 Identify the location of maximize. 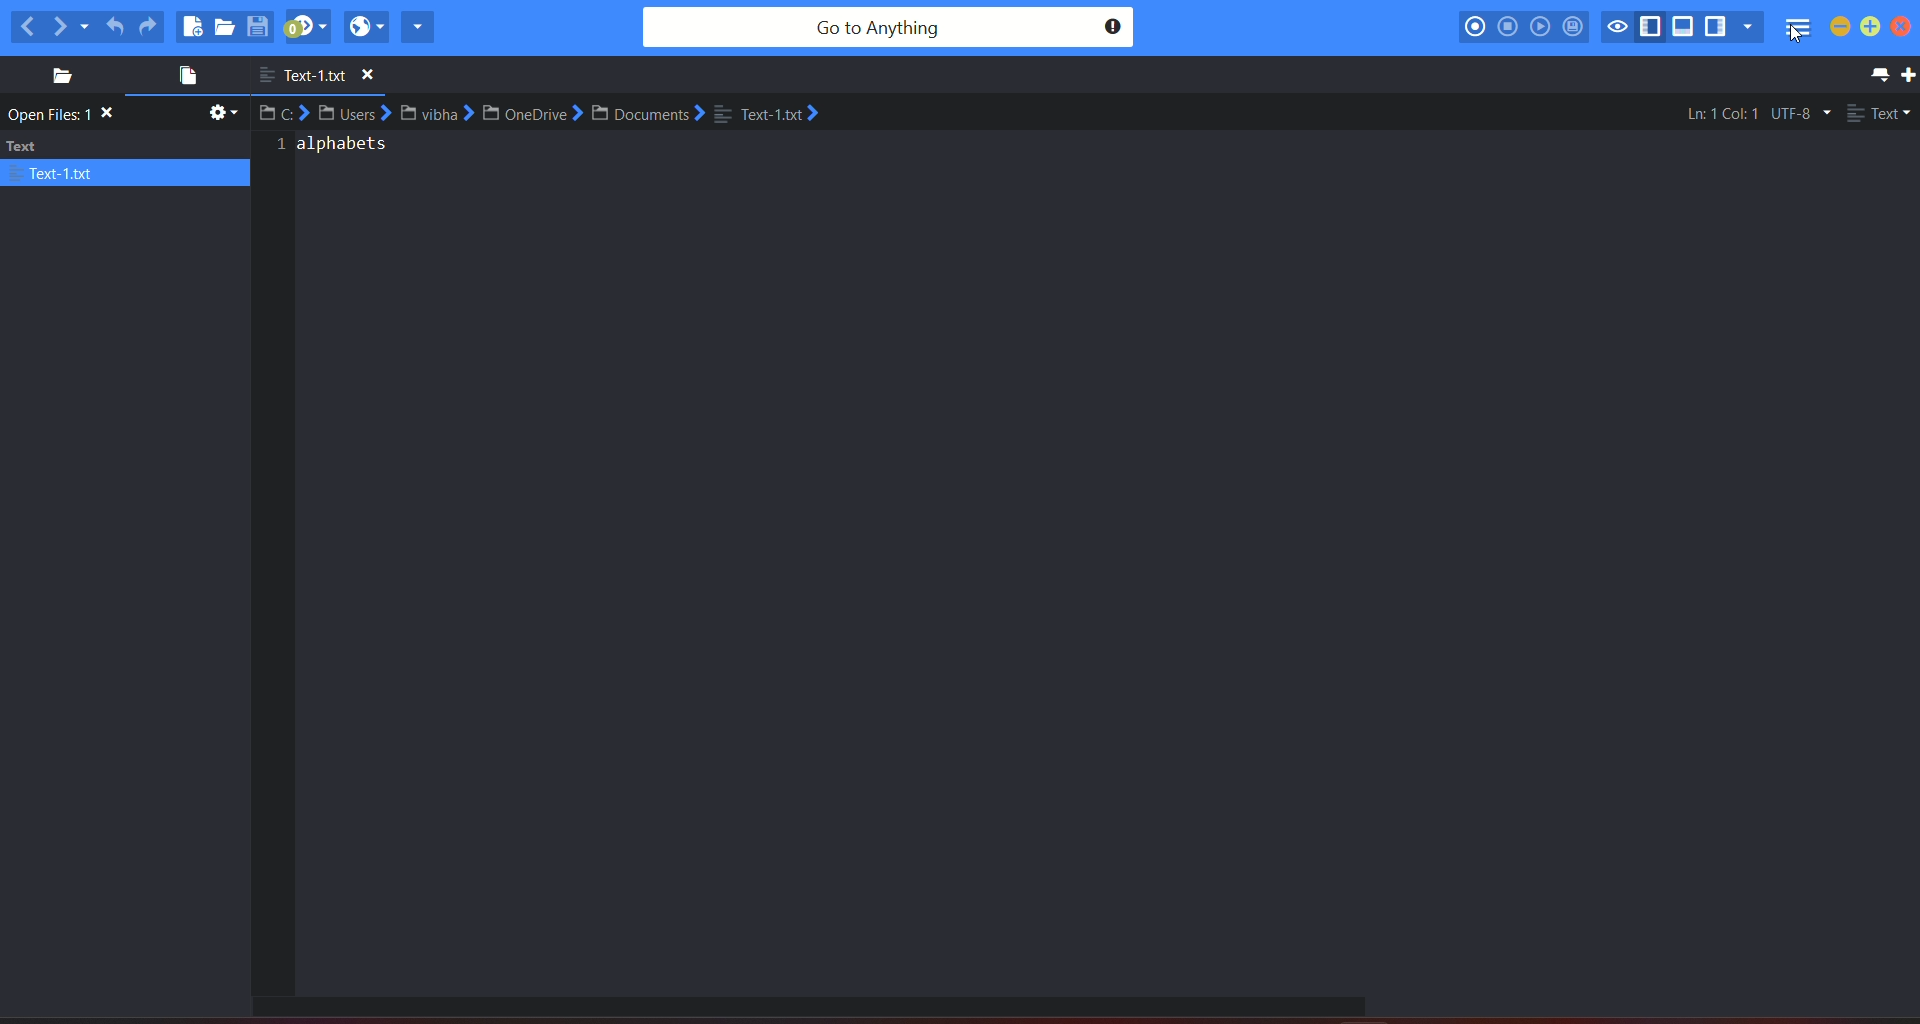
(1870, 27).